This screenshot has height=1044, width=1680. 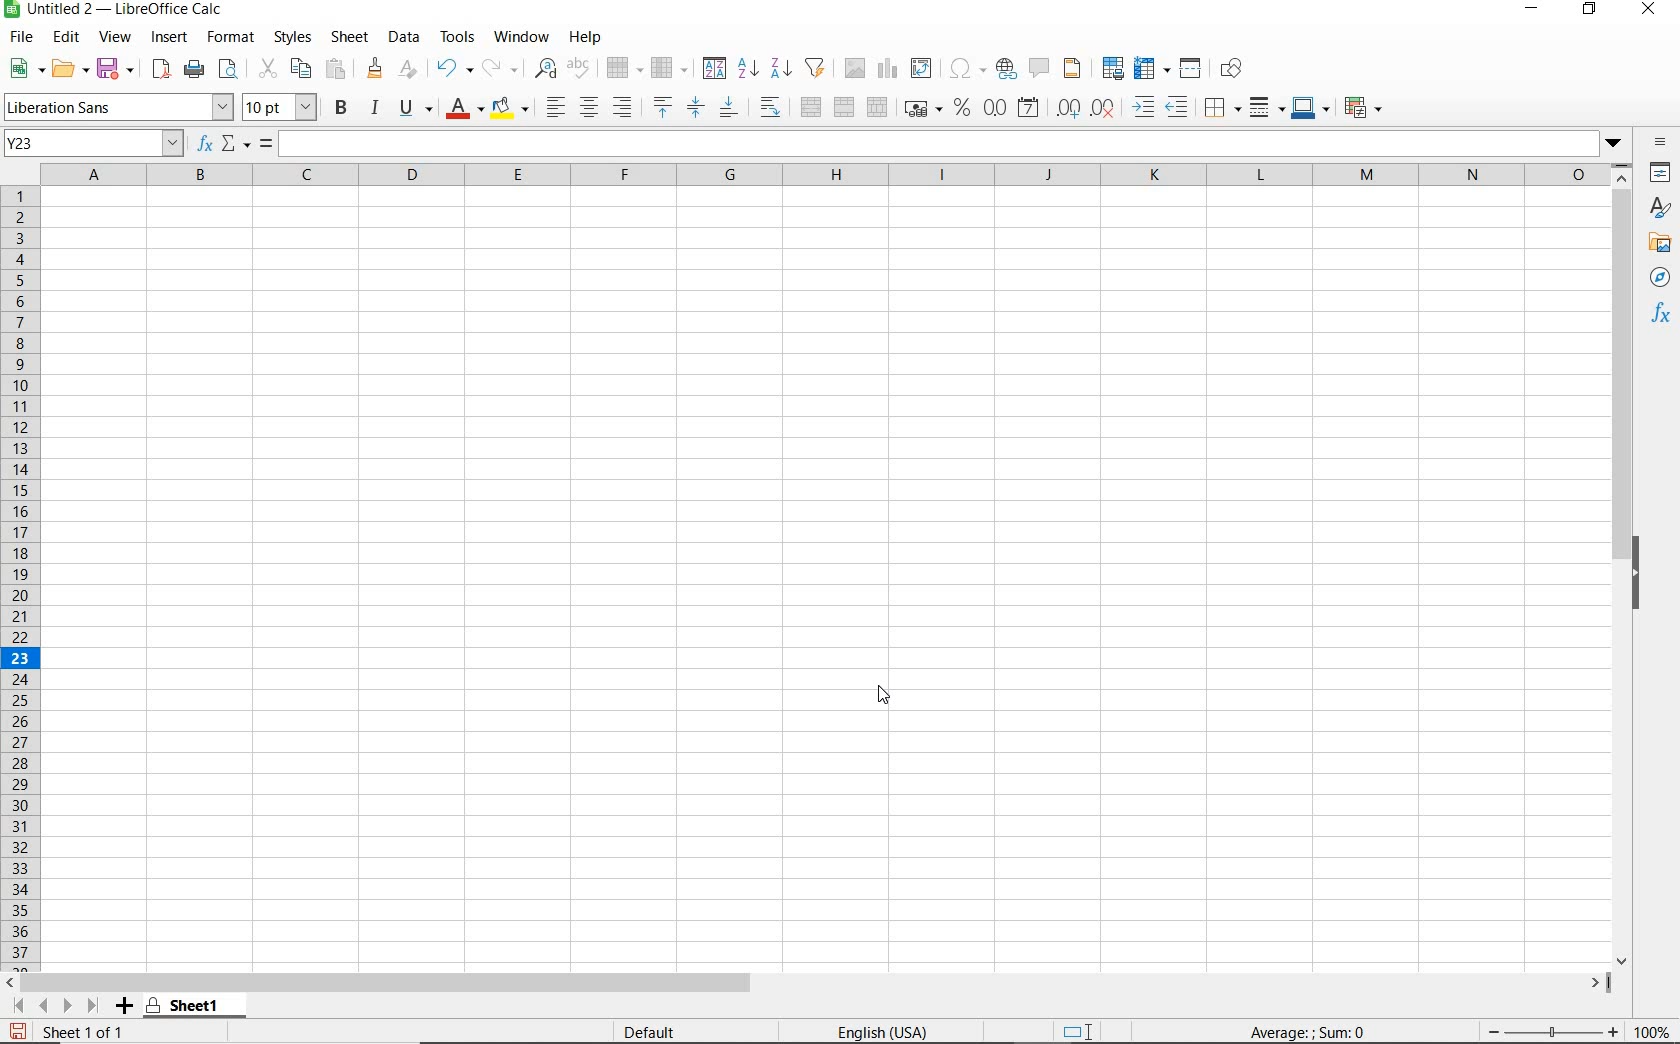 What do you see at coordinates (19, 37) in the screenshot?
I see `FILE` at bounding box center [19, 37].